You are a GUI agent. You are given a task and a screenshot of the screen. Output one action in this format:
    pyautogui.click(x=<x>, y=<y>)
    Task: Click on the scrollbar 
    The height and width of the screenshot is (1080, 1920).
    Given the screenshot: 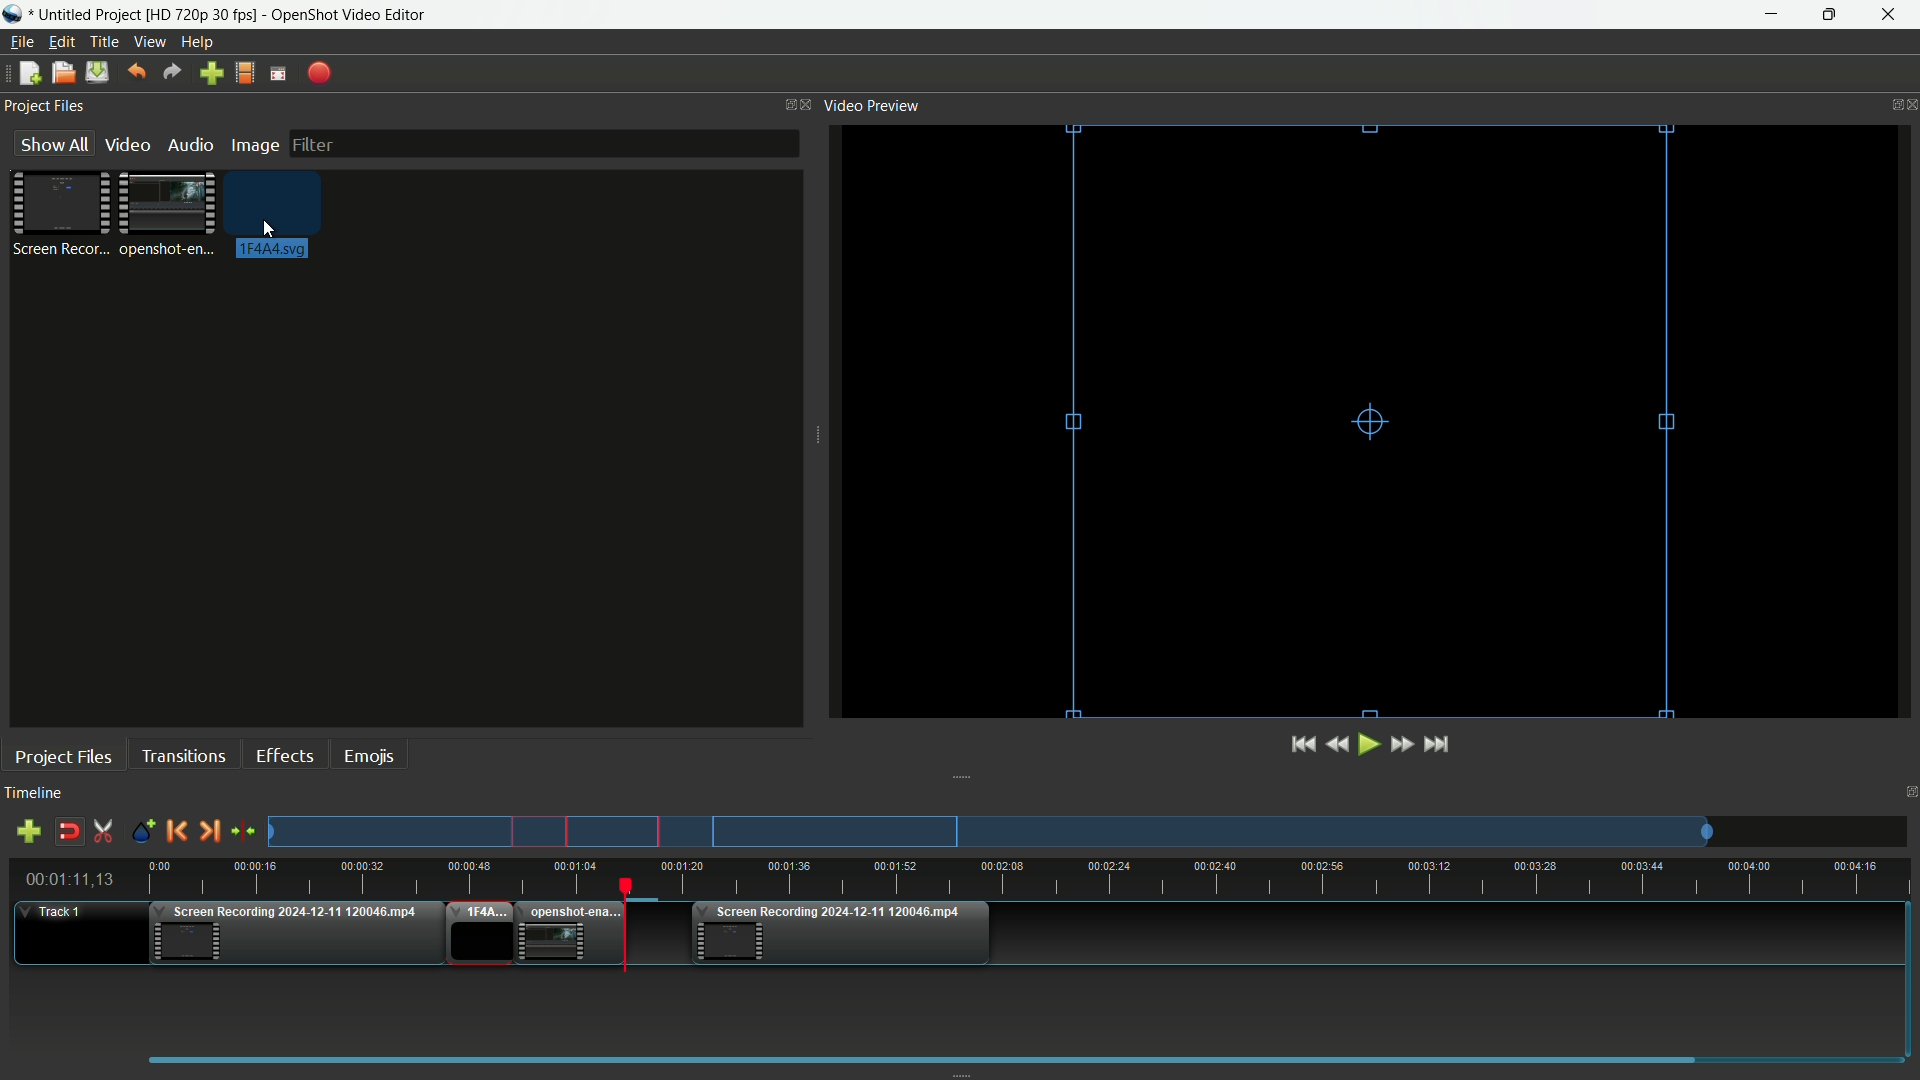 What is the action you would take?
    pyautogui.click(x=1017, y=1058)
    